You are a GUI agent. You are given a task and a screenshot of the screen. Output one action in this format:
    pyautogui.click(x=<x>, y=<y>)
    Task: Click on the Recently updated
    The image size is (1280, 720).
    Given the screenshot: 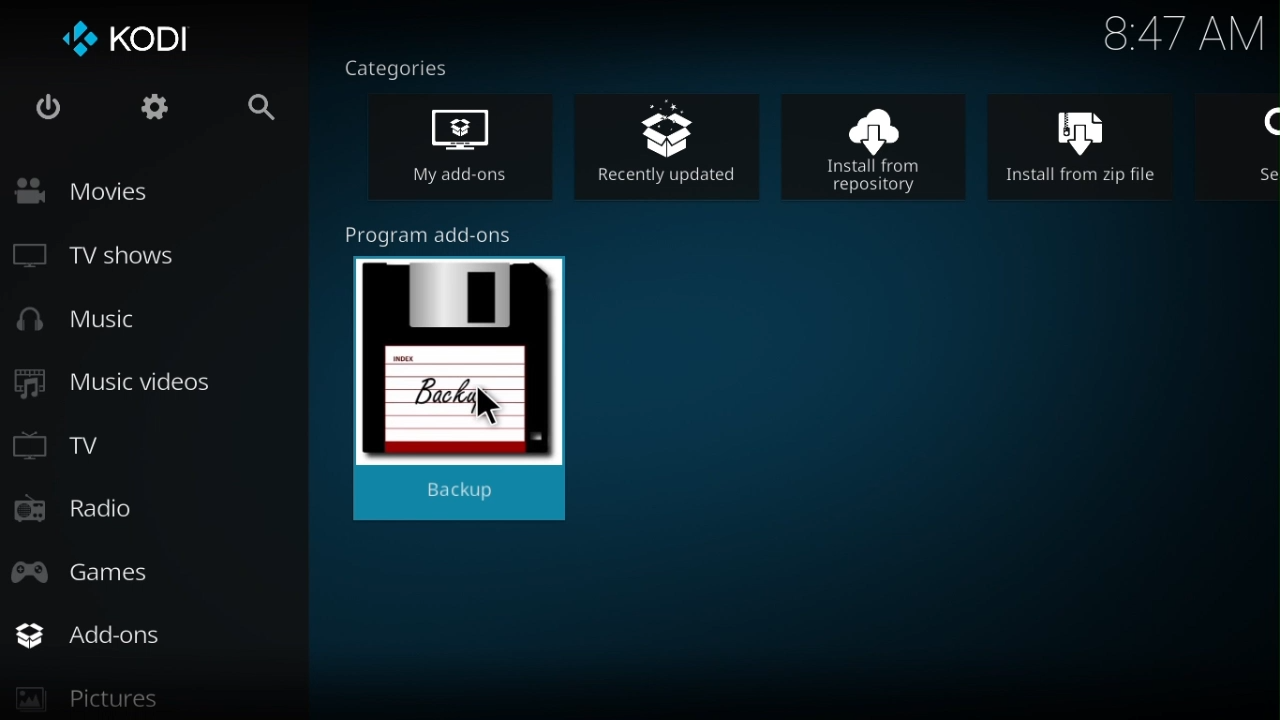 What is the action you would take?
    pyautogui.click(x=677, y=142)
    